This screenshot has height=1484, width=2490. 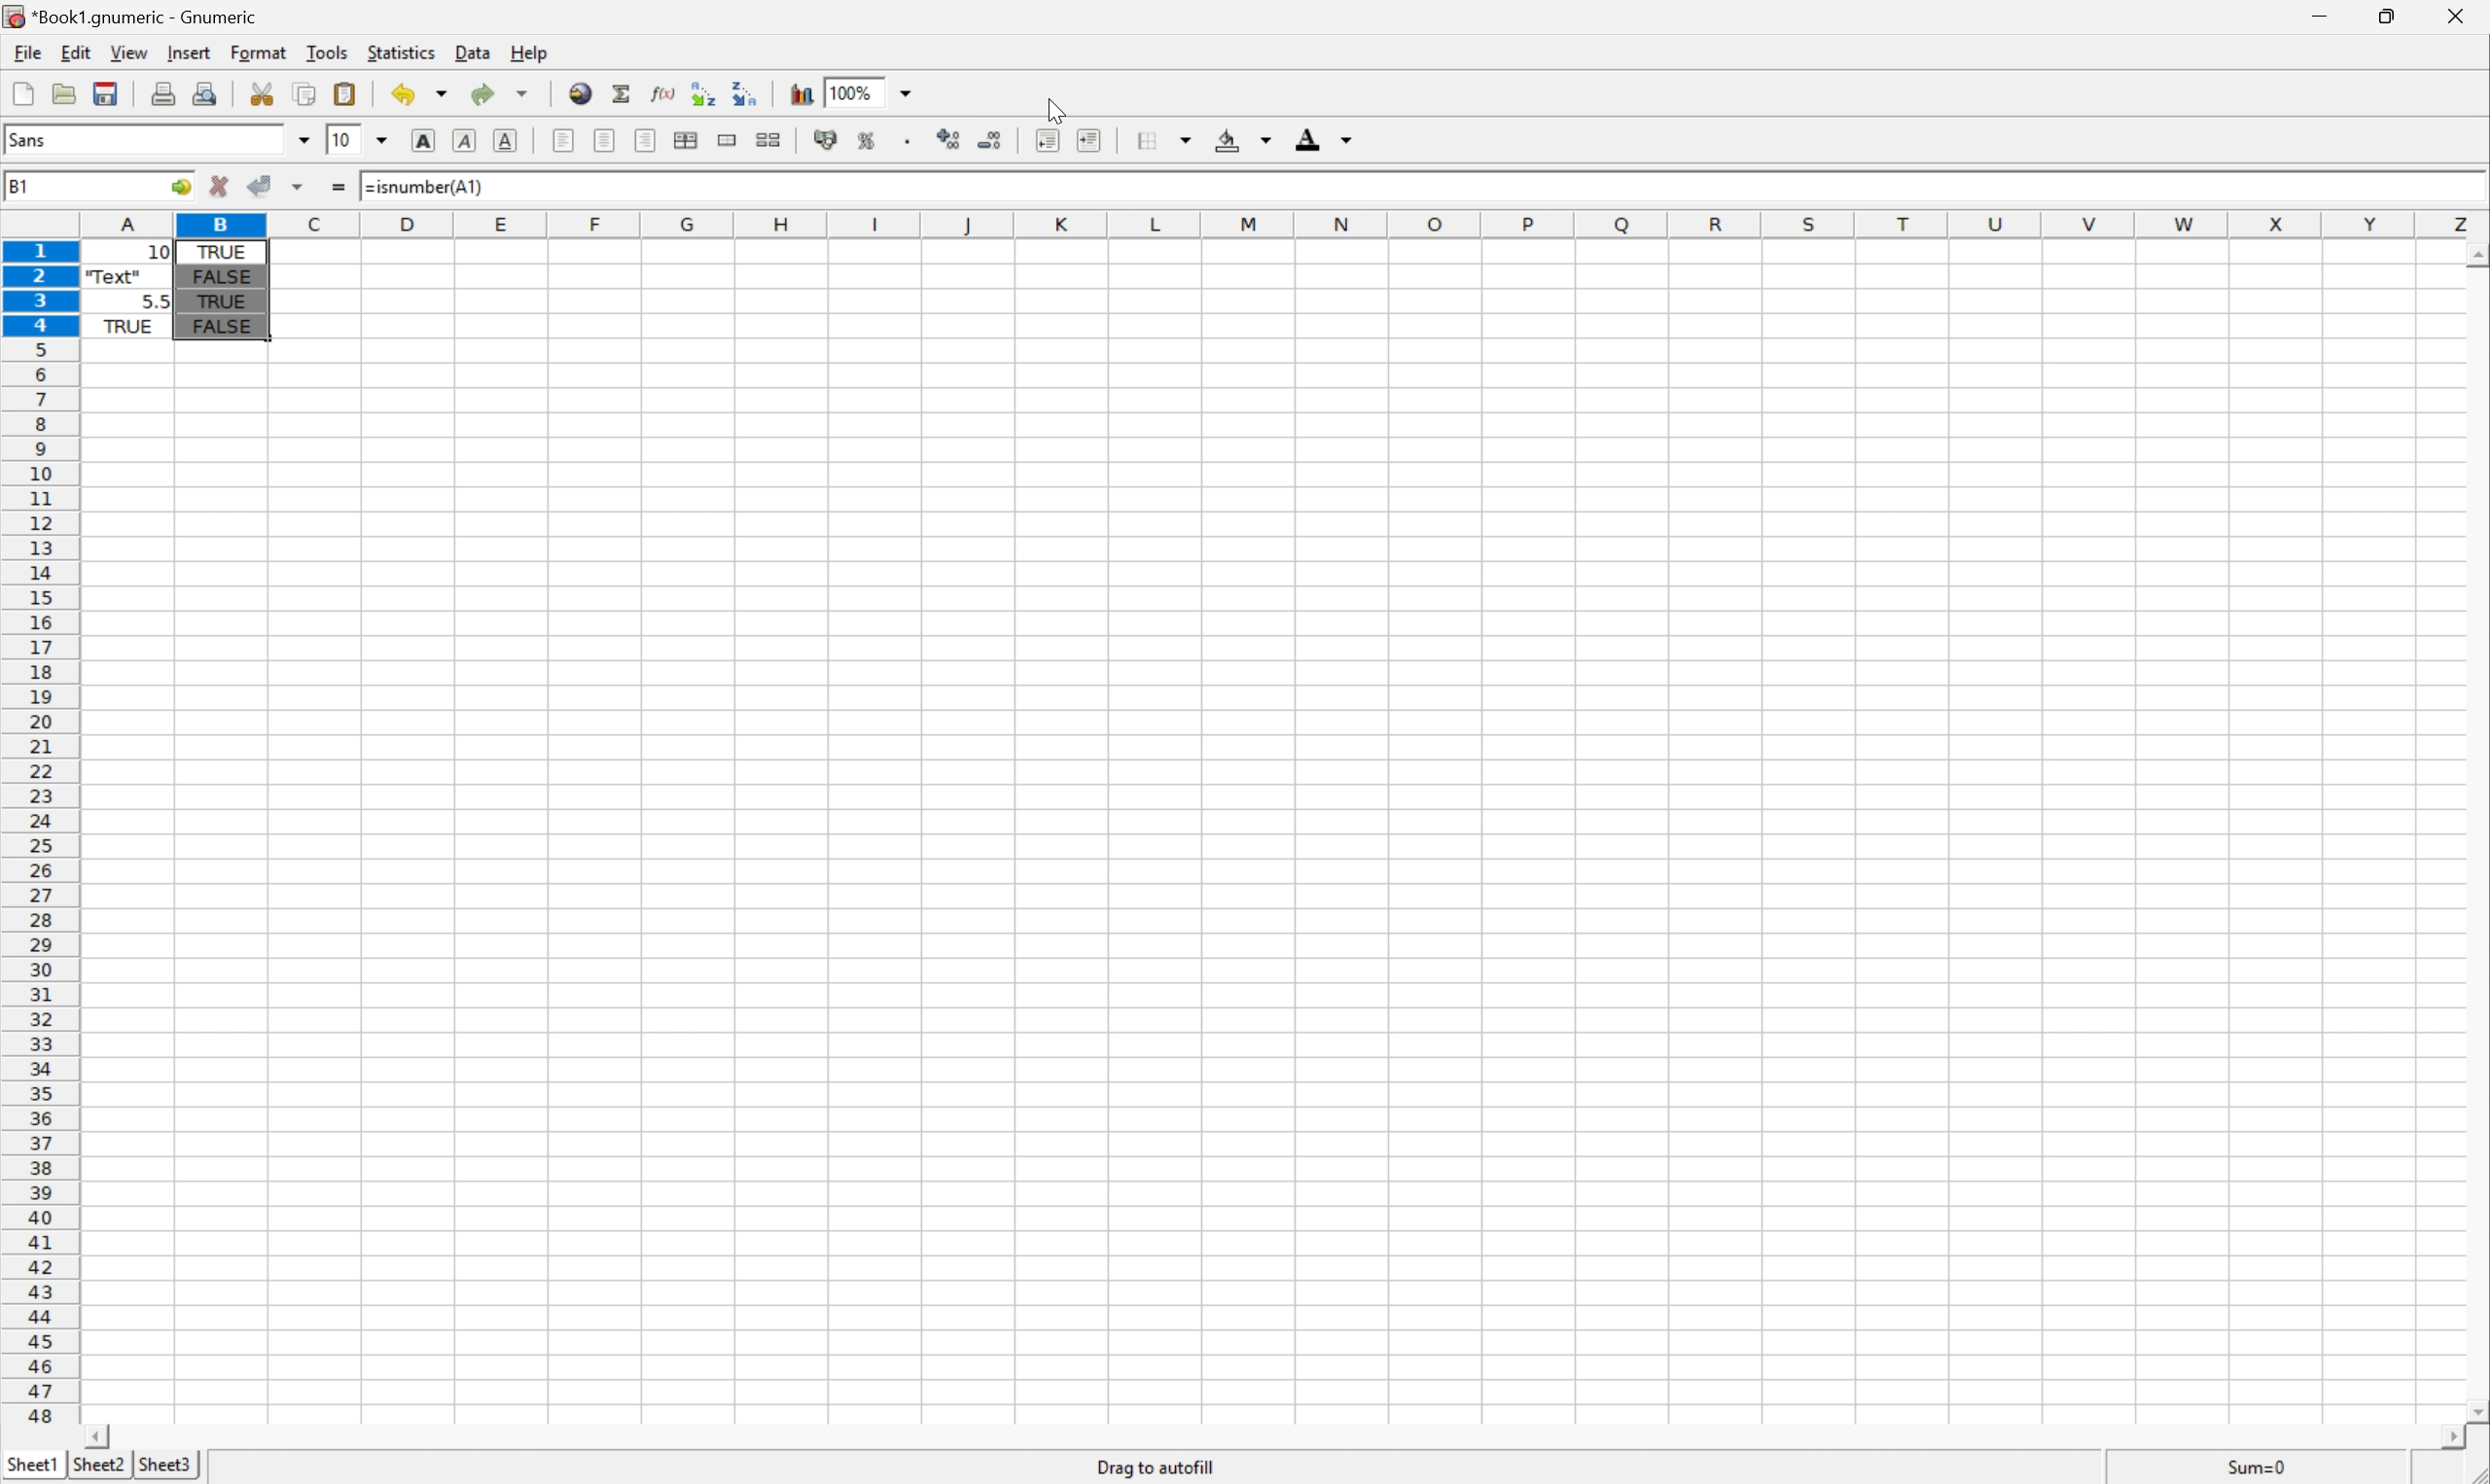 I want to click on Print preview, so click(x=206, y=92).